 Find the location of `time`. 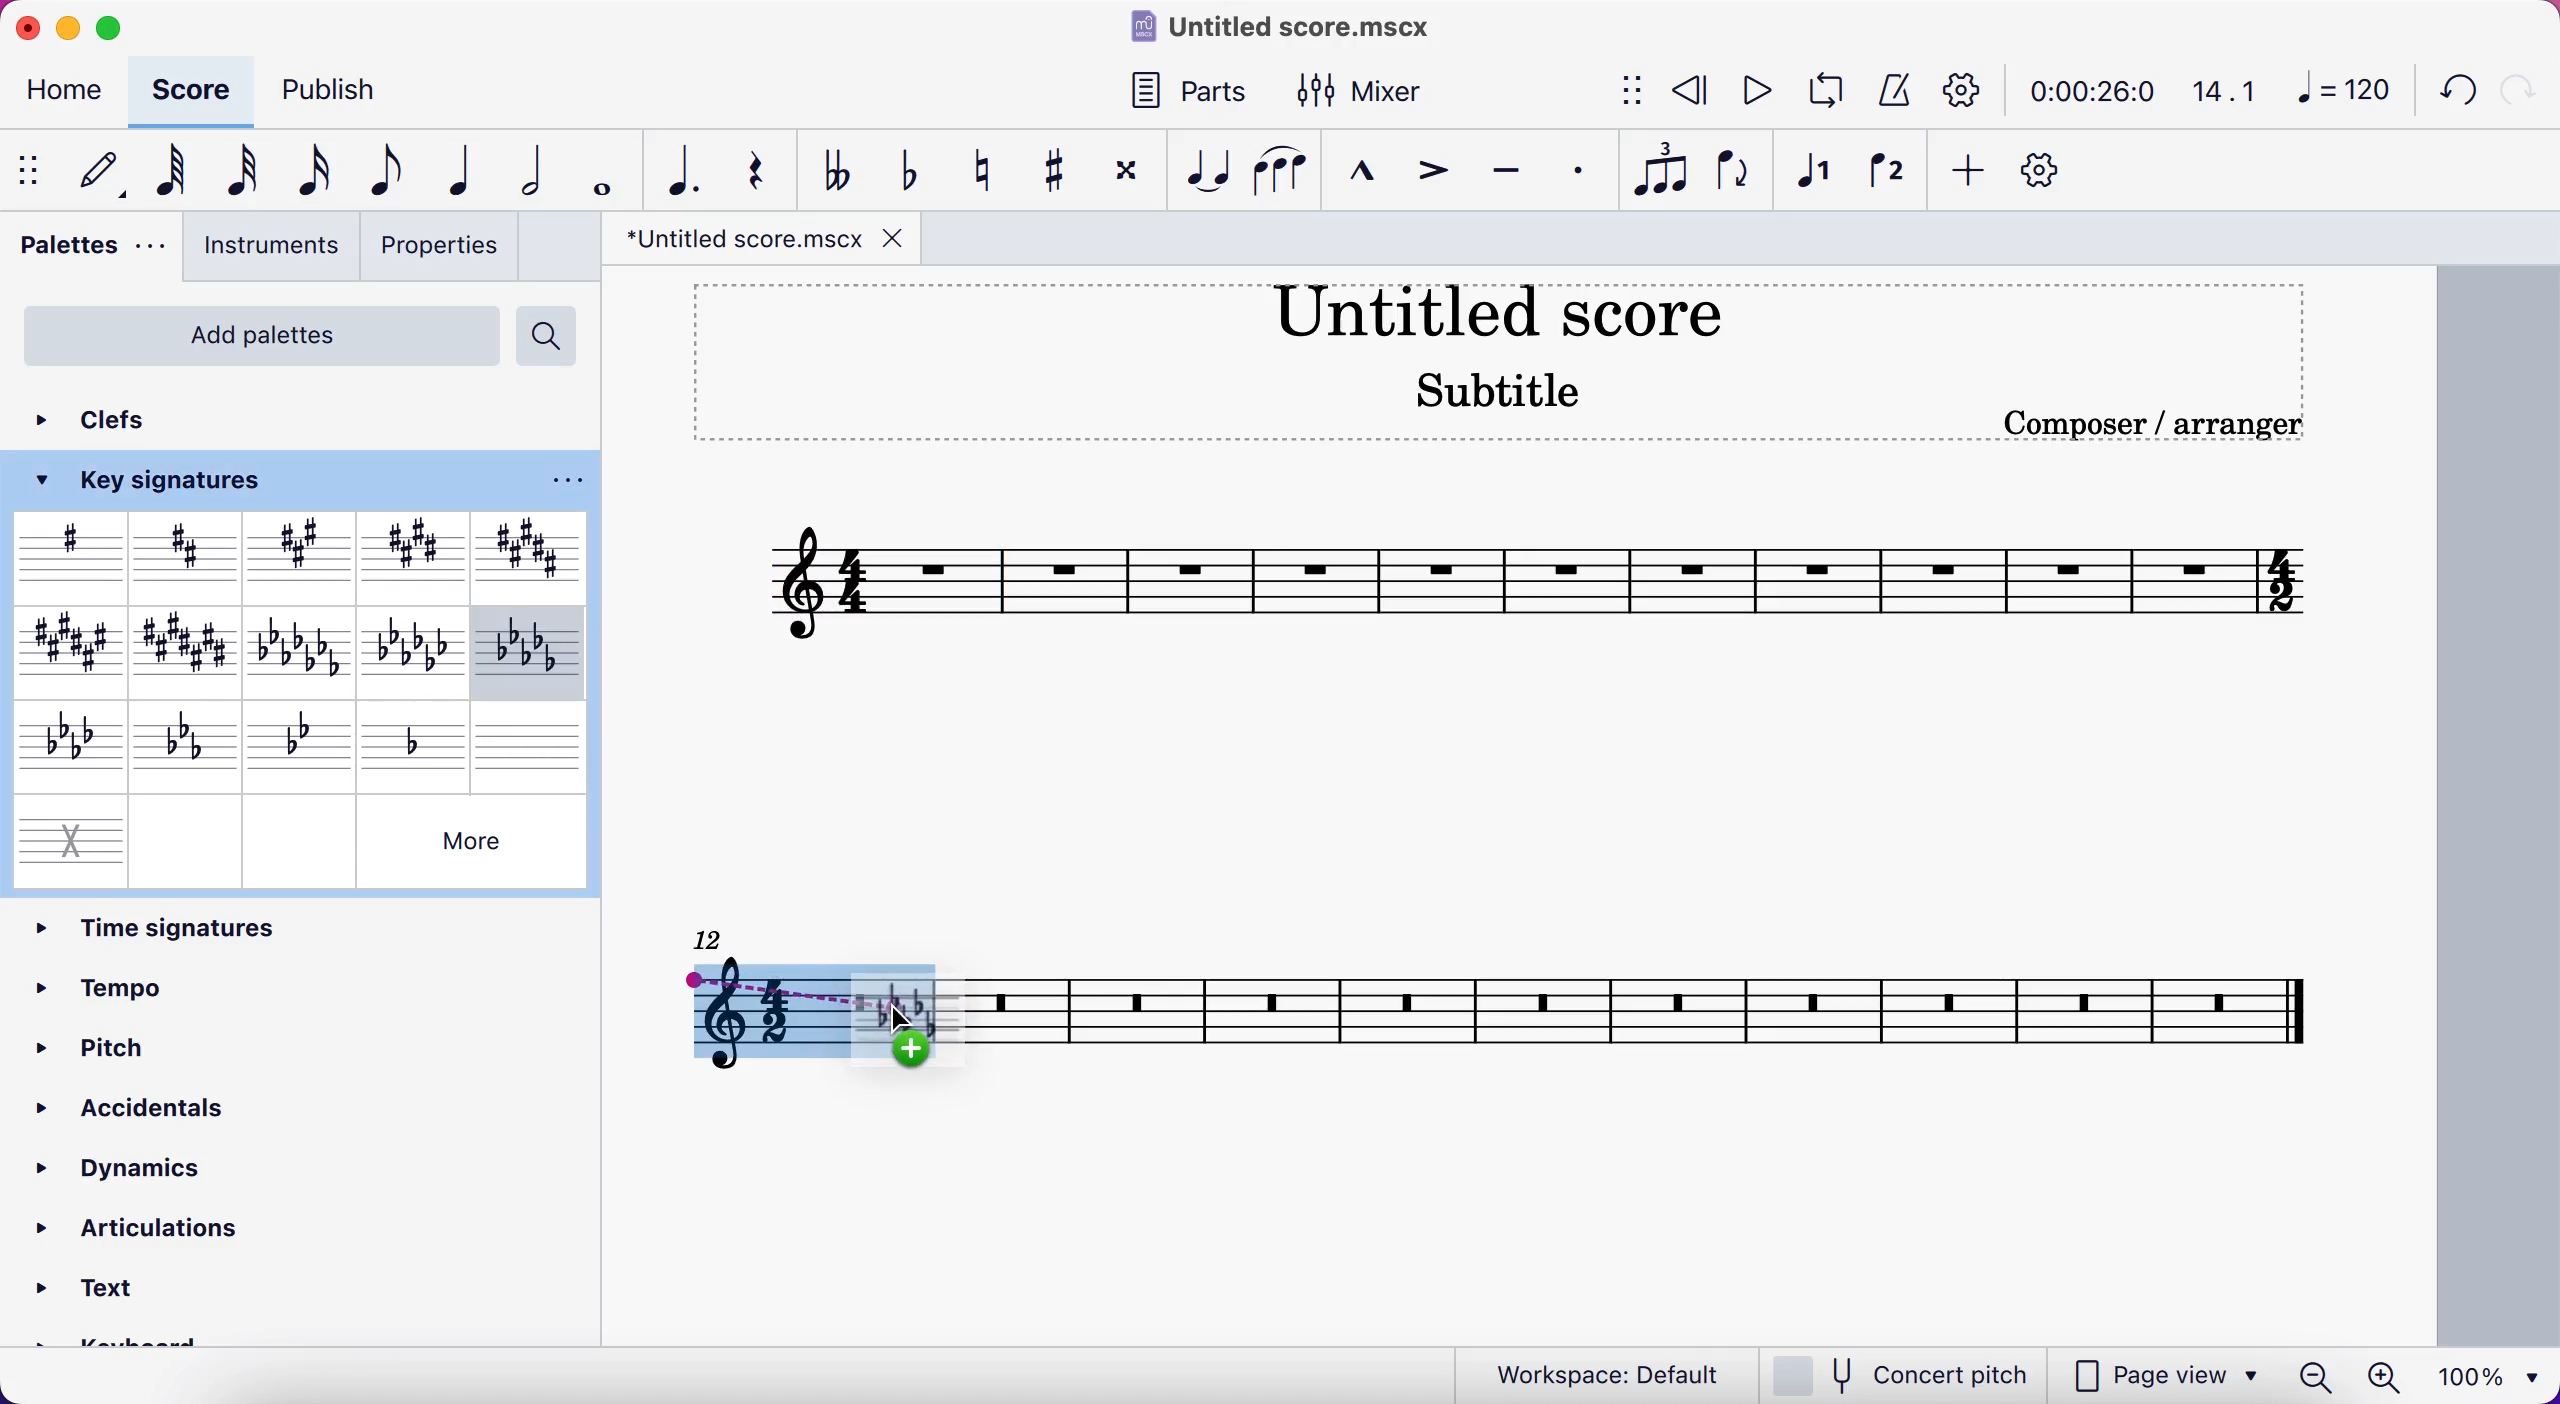

time is located at coordinates (2085, 91).